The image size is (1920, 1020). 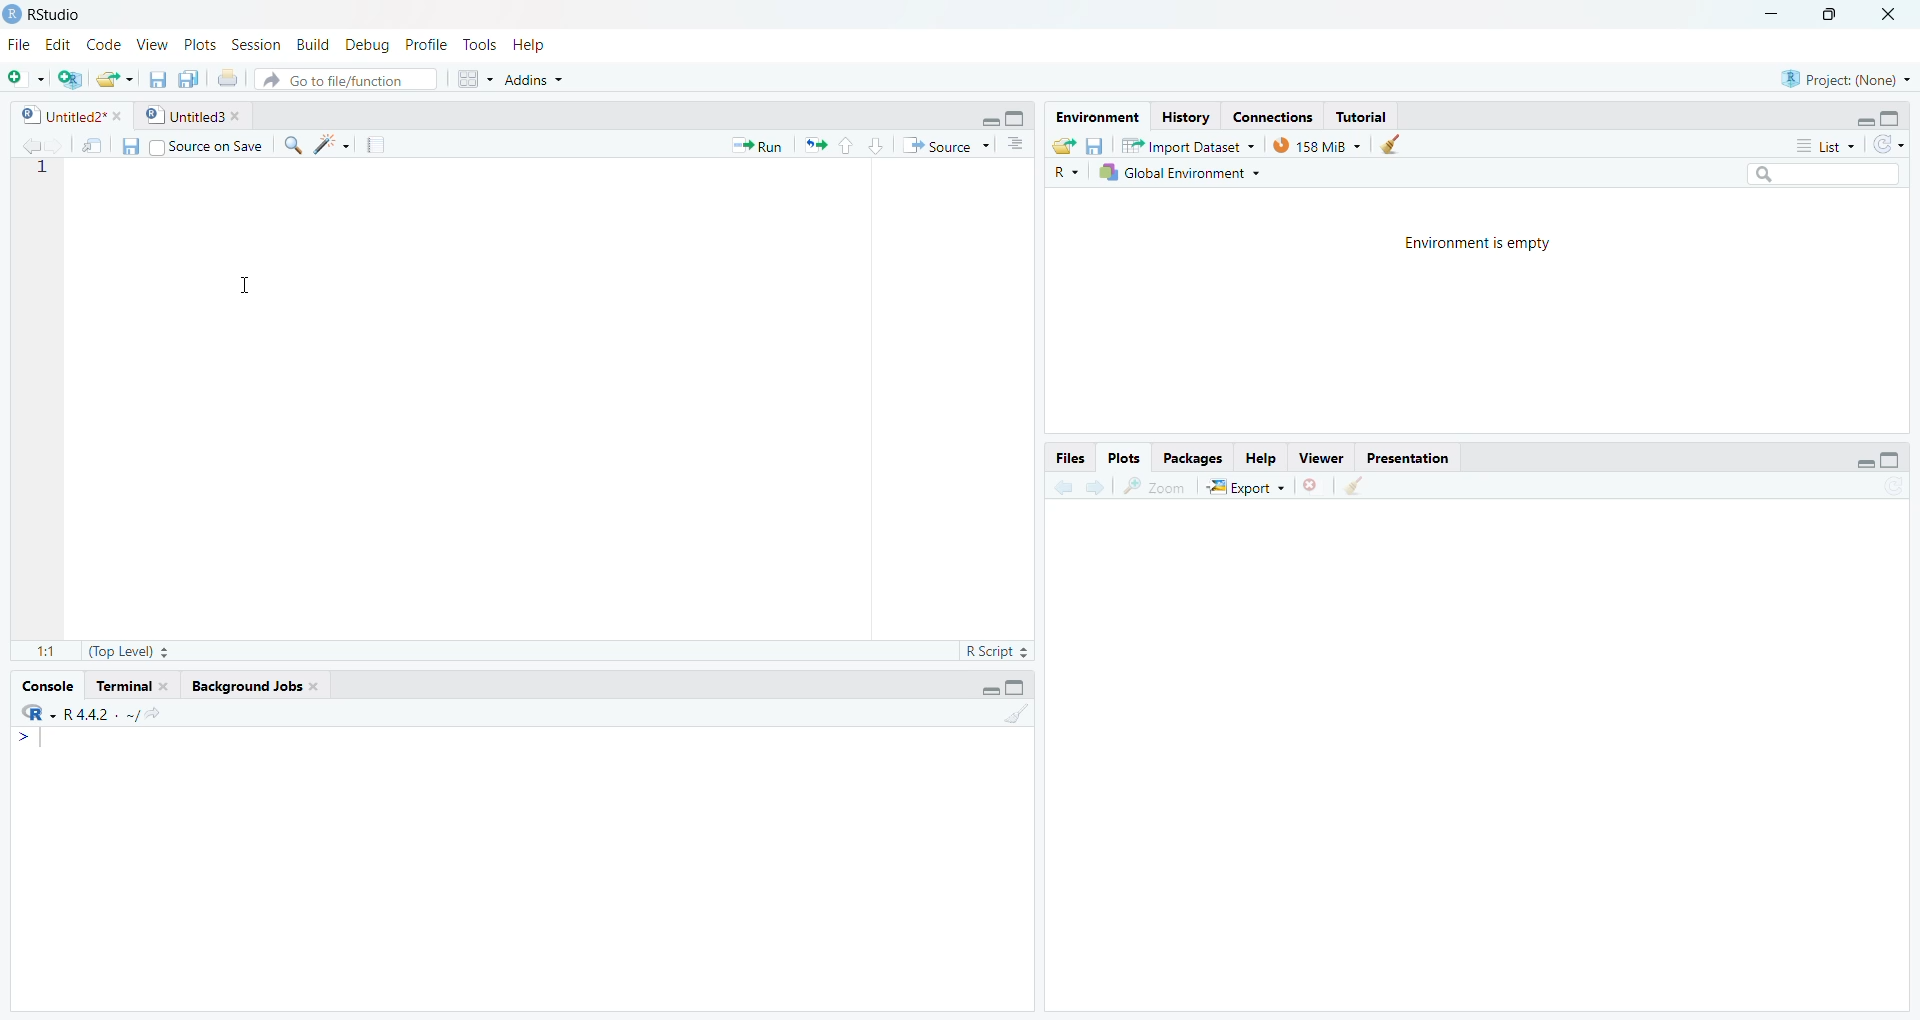 I want to click on Debug, so click(x=363, y=44).